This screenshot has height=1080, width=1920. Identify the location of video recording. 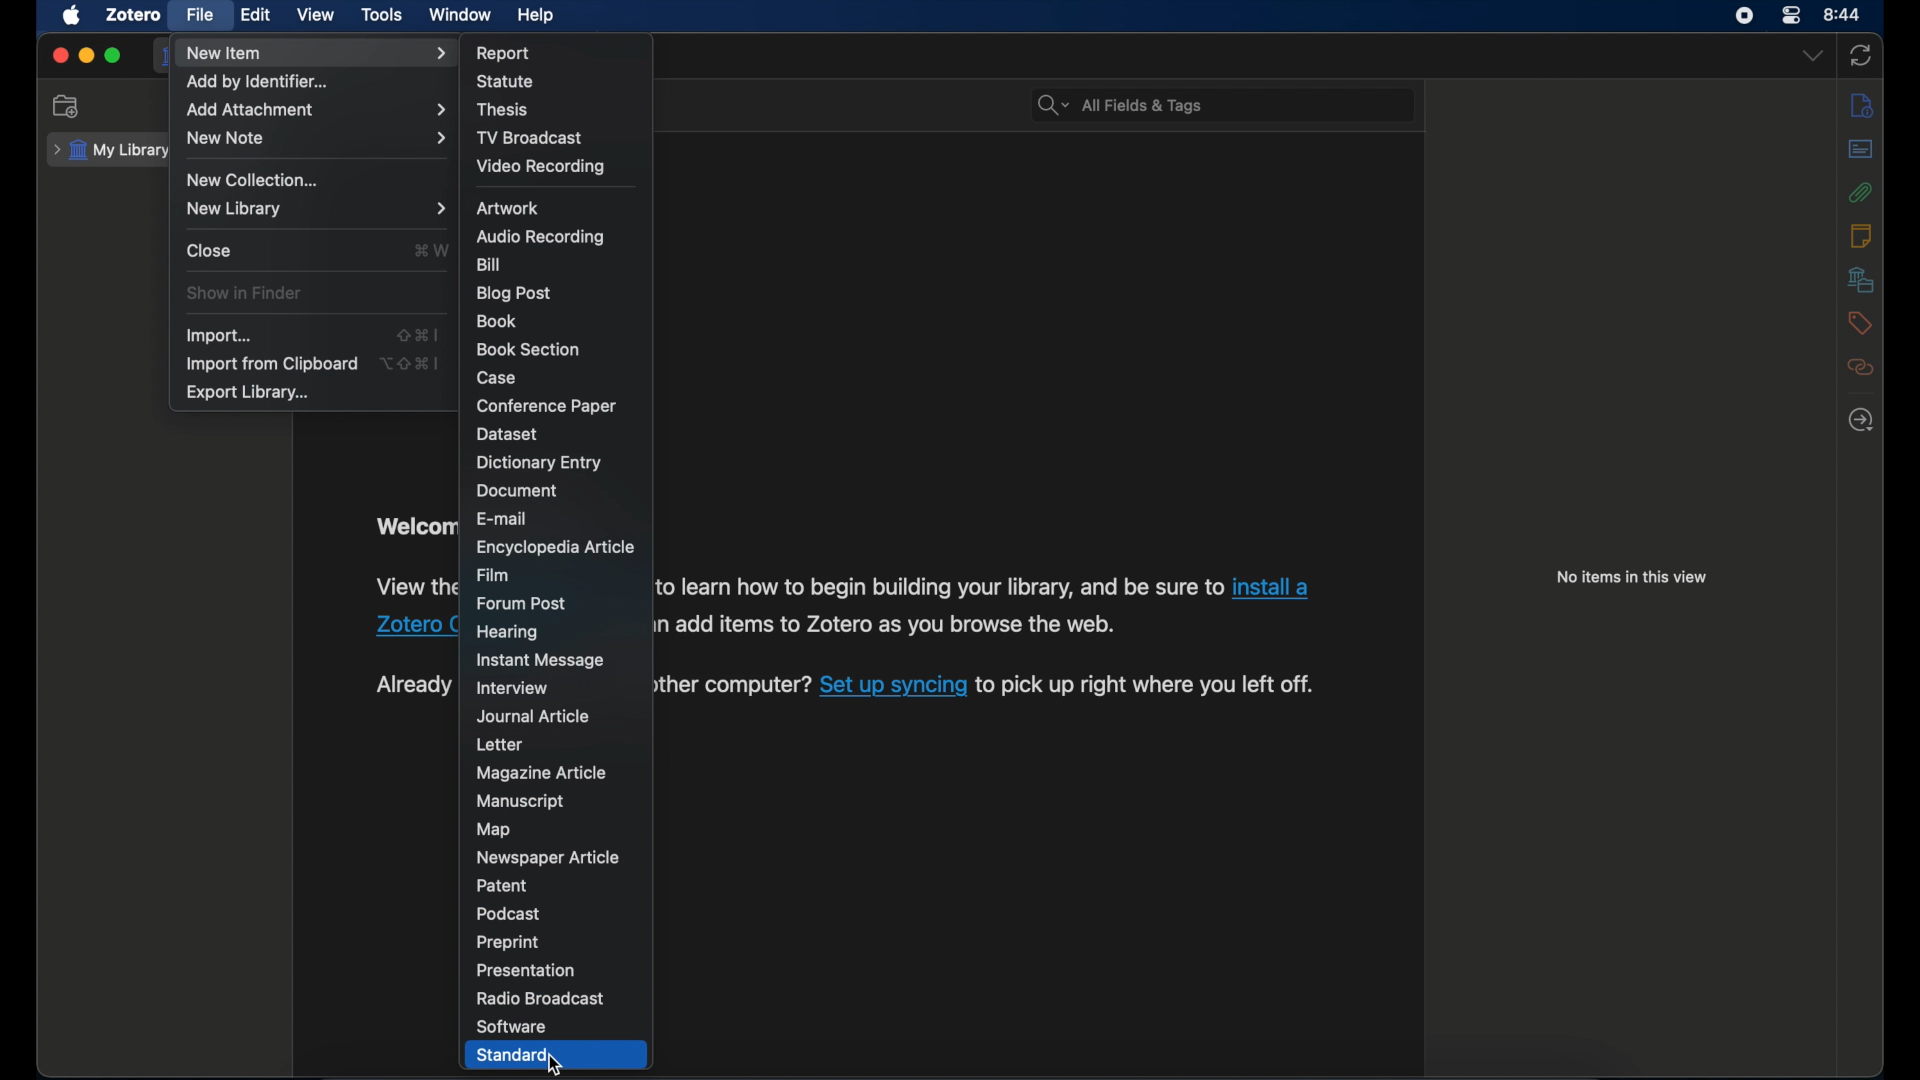
(539, 166).